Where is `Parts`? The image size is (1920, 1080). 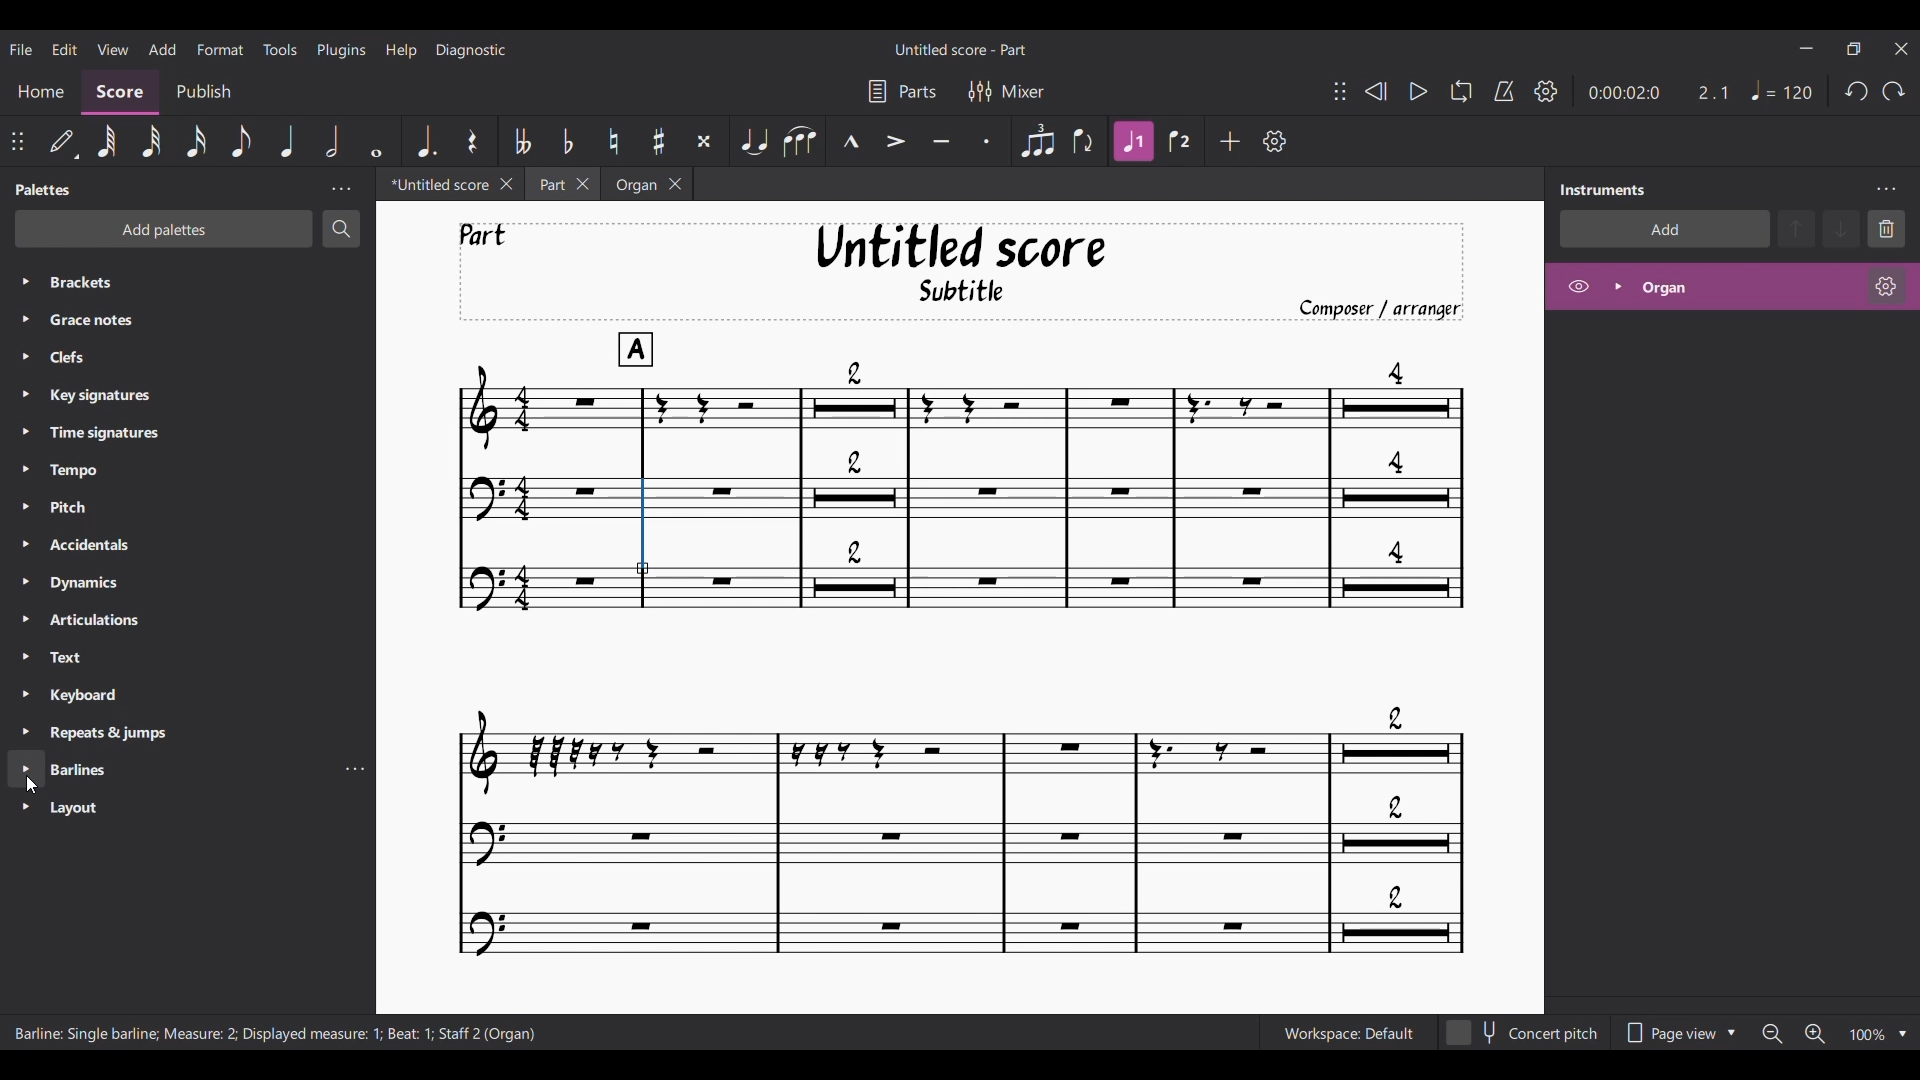 Parts is located at coordinates (903, 92).